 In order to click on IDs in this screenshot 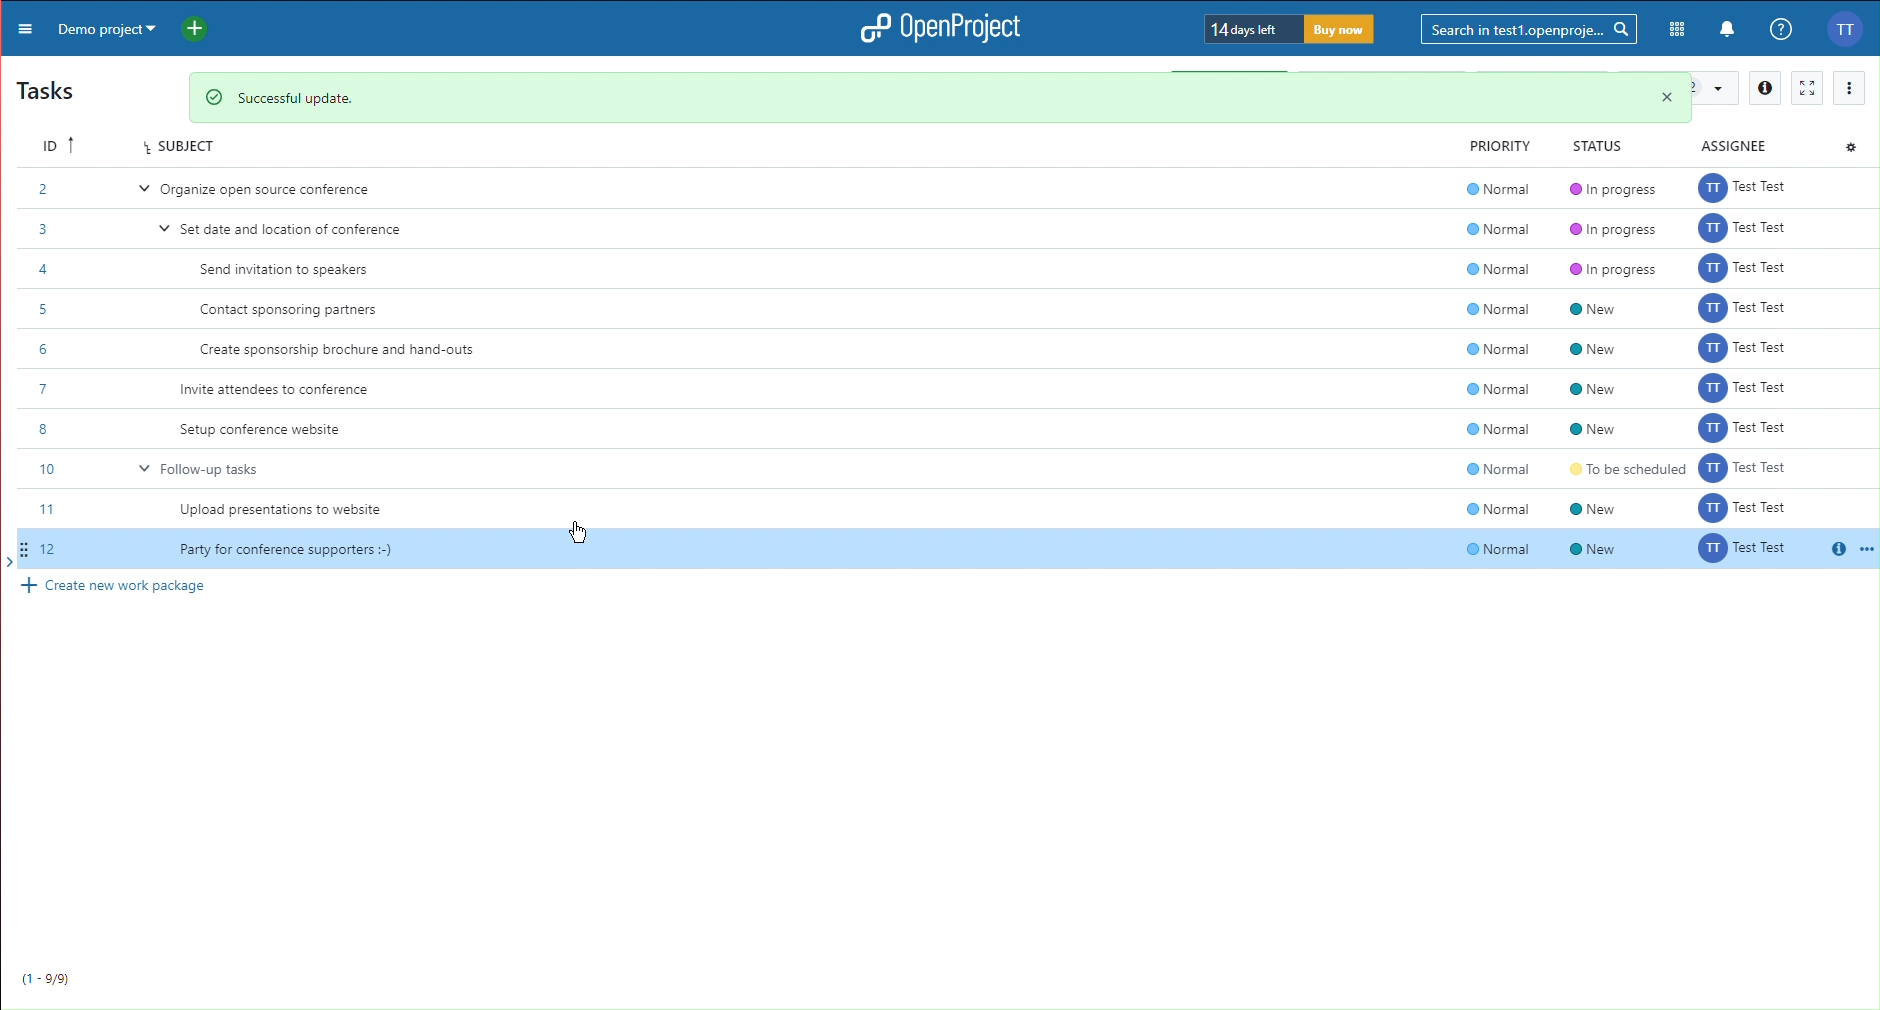, I will do `click(40, 367)`.